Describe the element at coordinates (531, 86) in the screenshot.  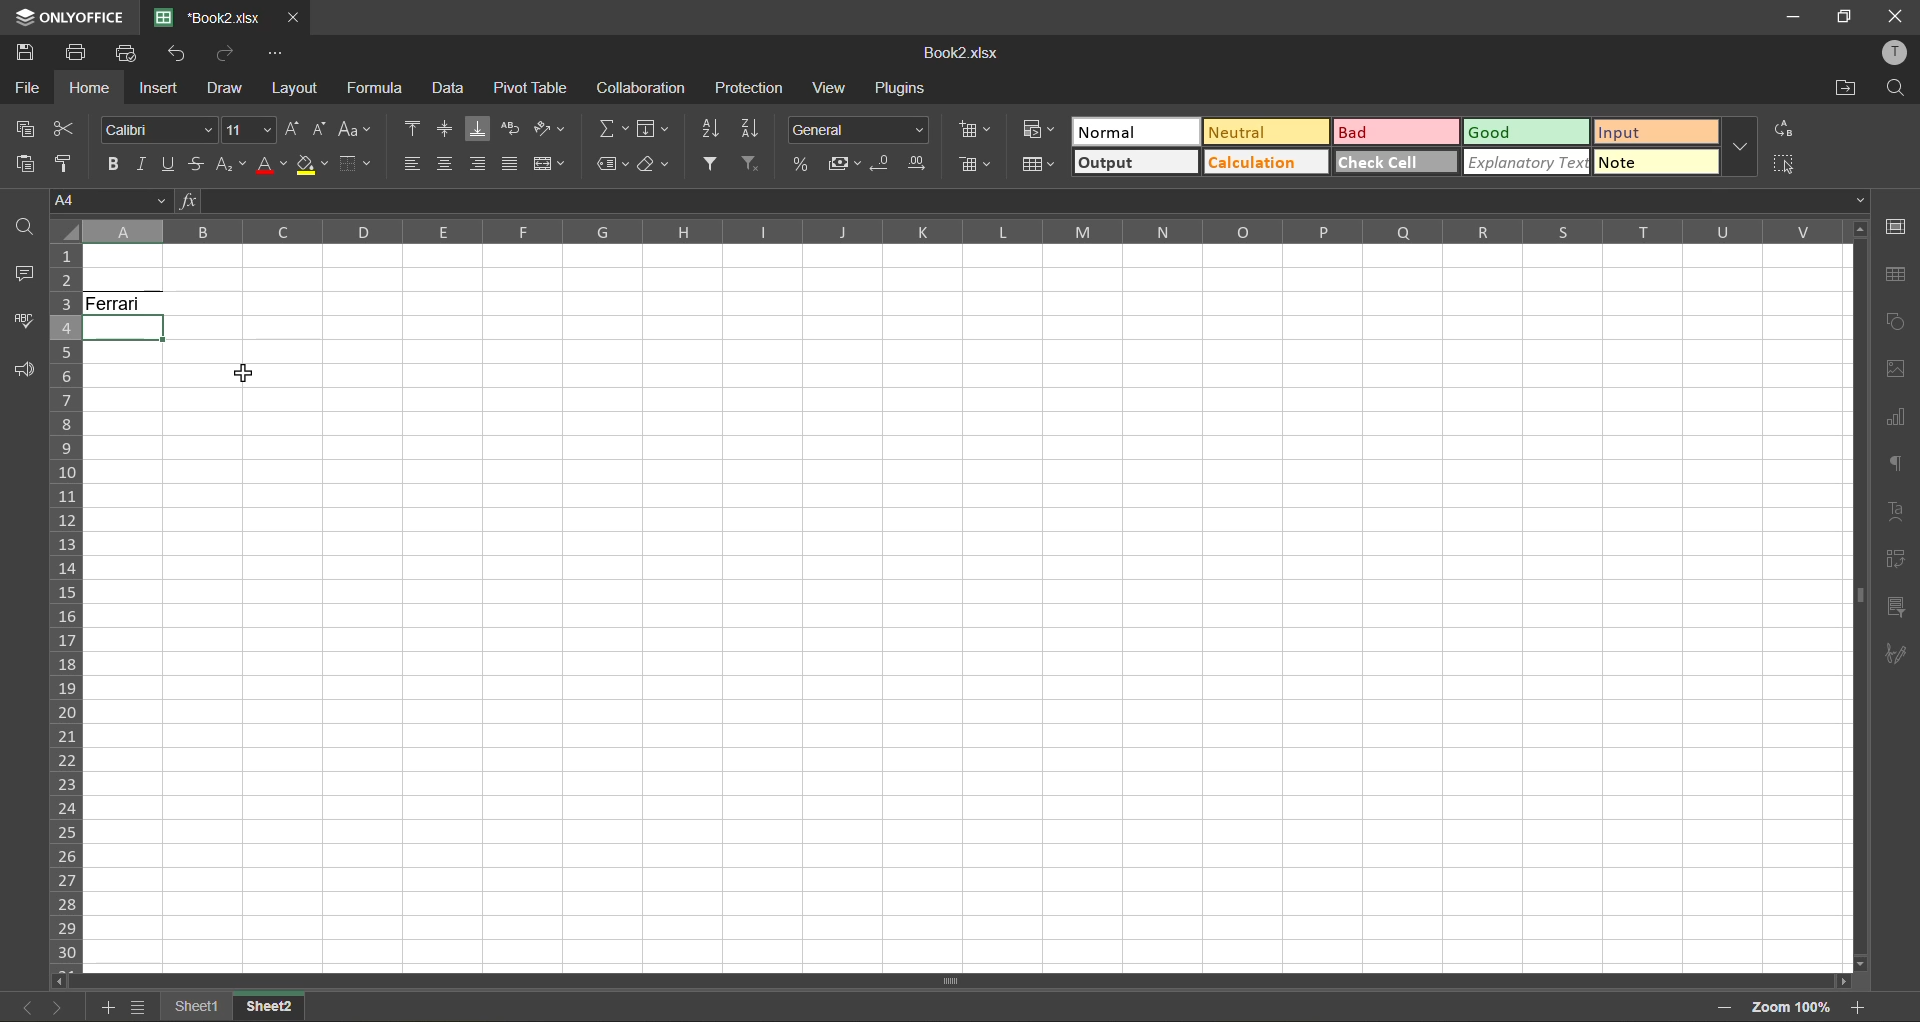
I see `pivot table` at that location.